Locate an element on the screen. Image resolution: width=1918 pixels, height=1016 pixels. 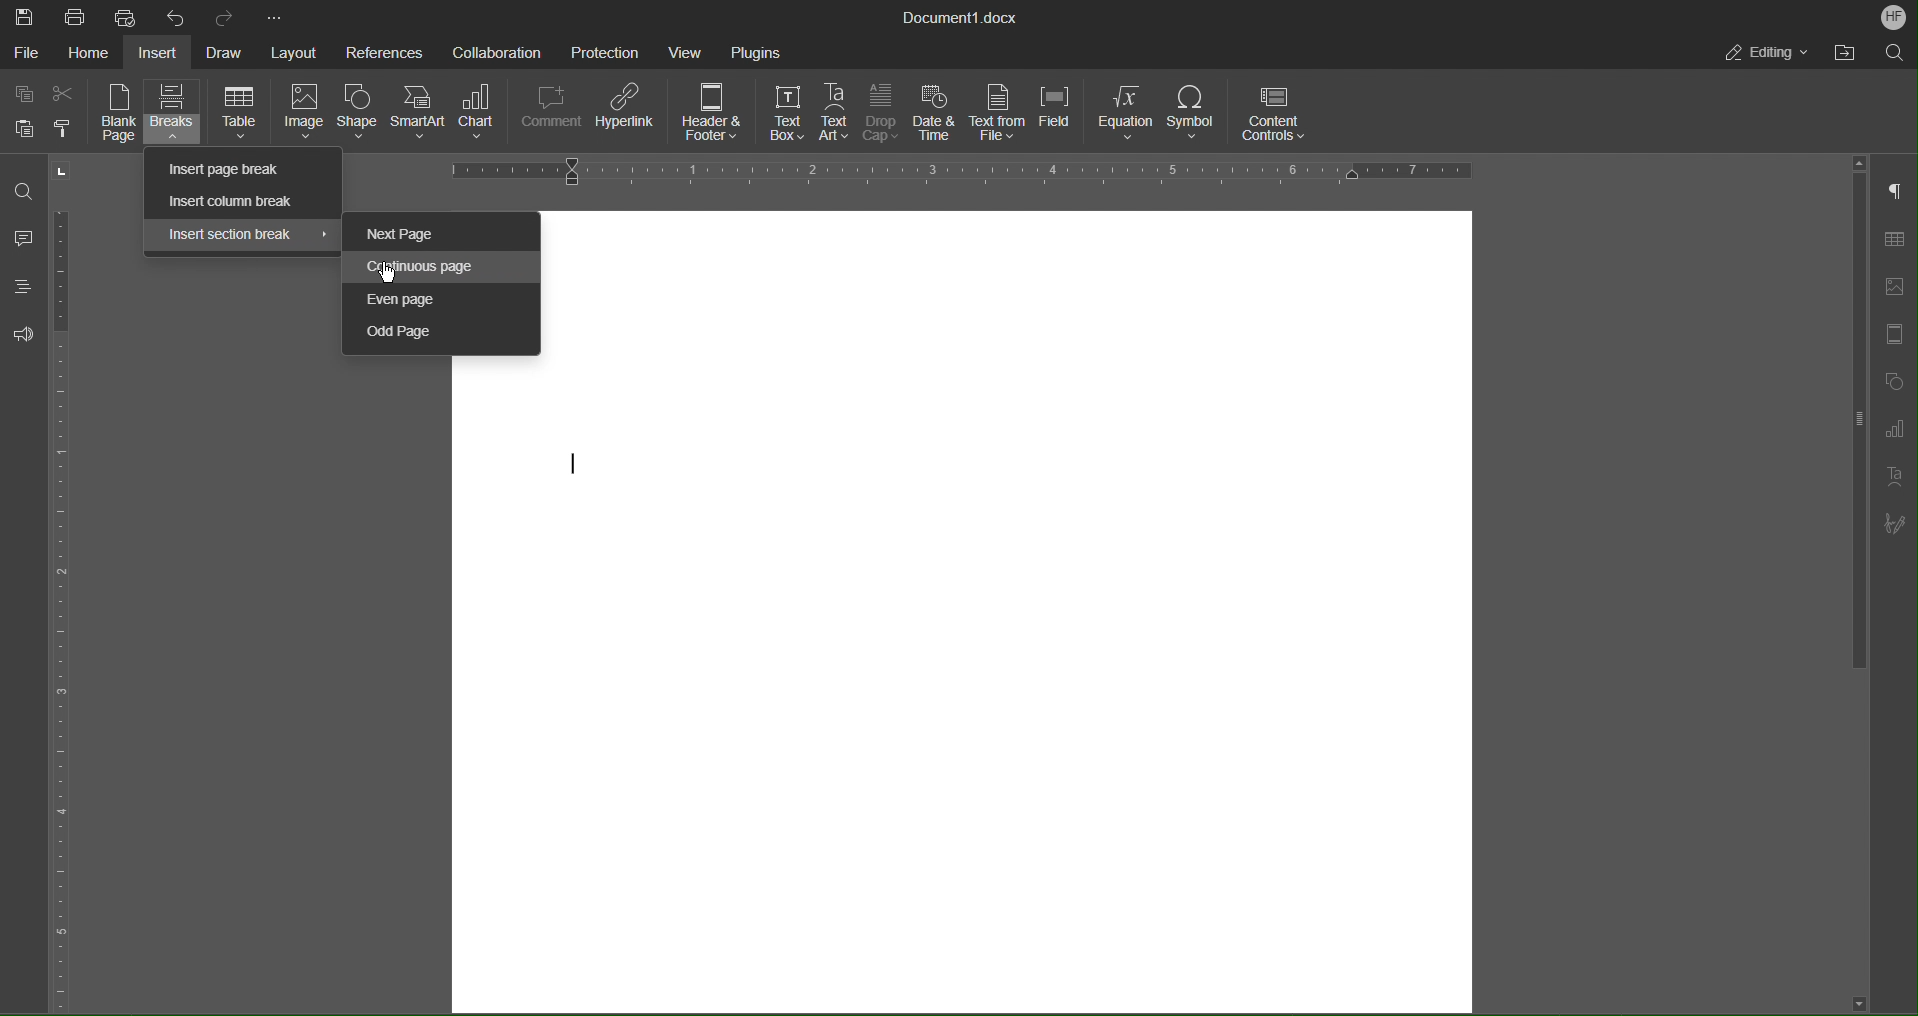
Symbol is located at coordinates (1192, 114).